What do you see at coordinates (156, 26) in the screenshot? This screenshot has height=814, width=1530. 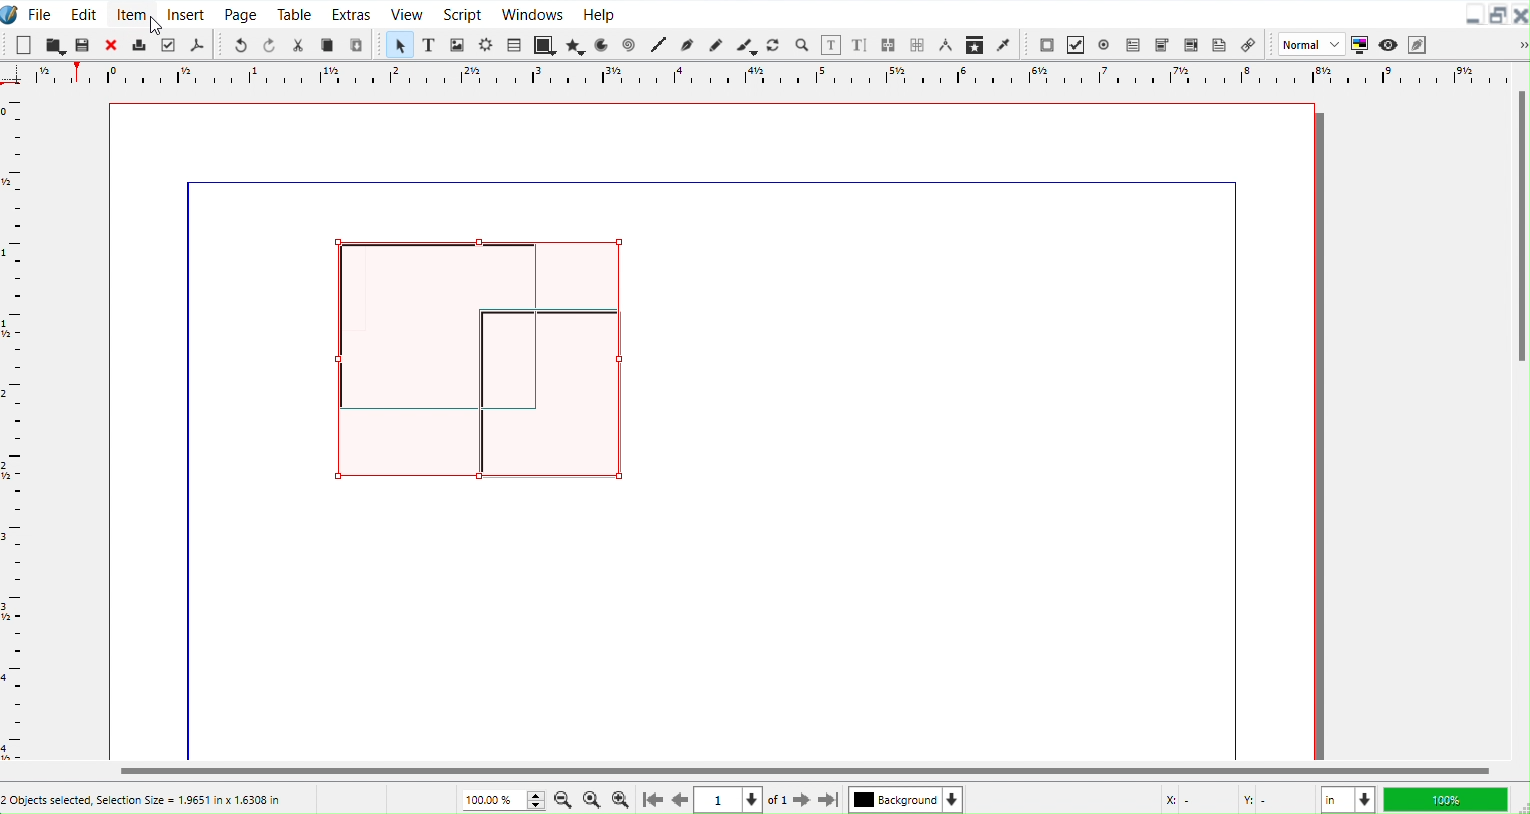 I see `Cursor` at bounding box center [156, 26].